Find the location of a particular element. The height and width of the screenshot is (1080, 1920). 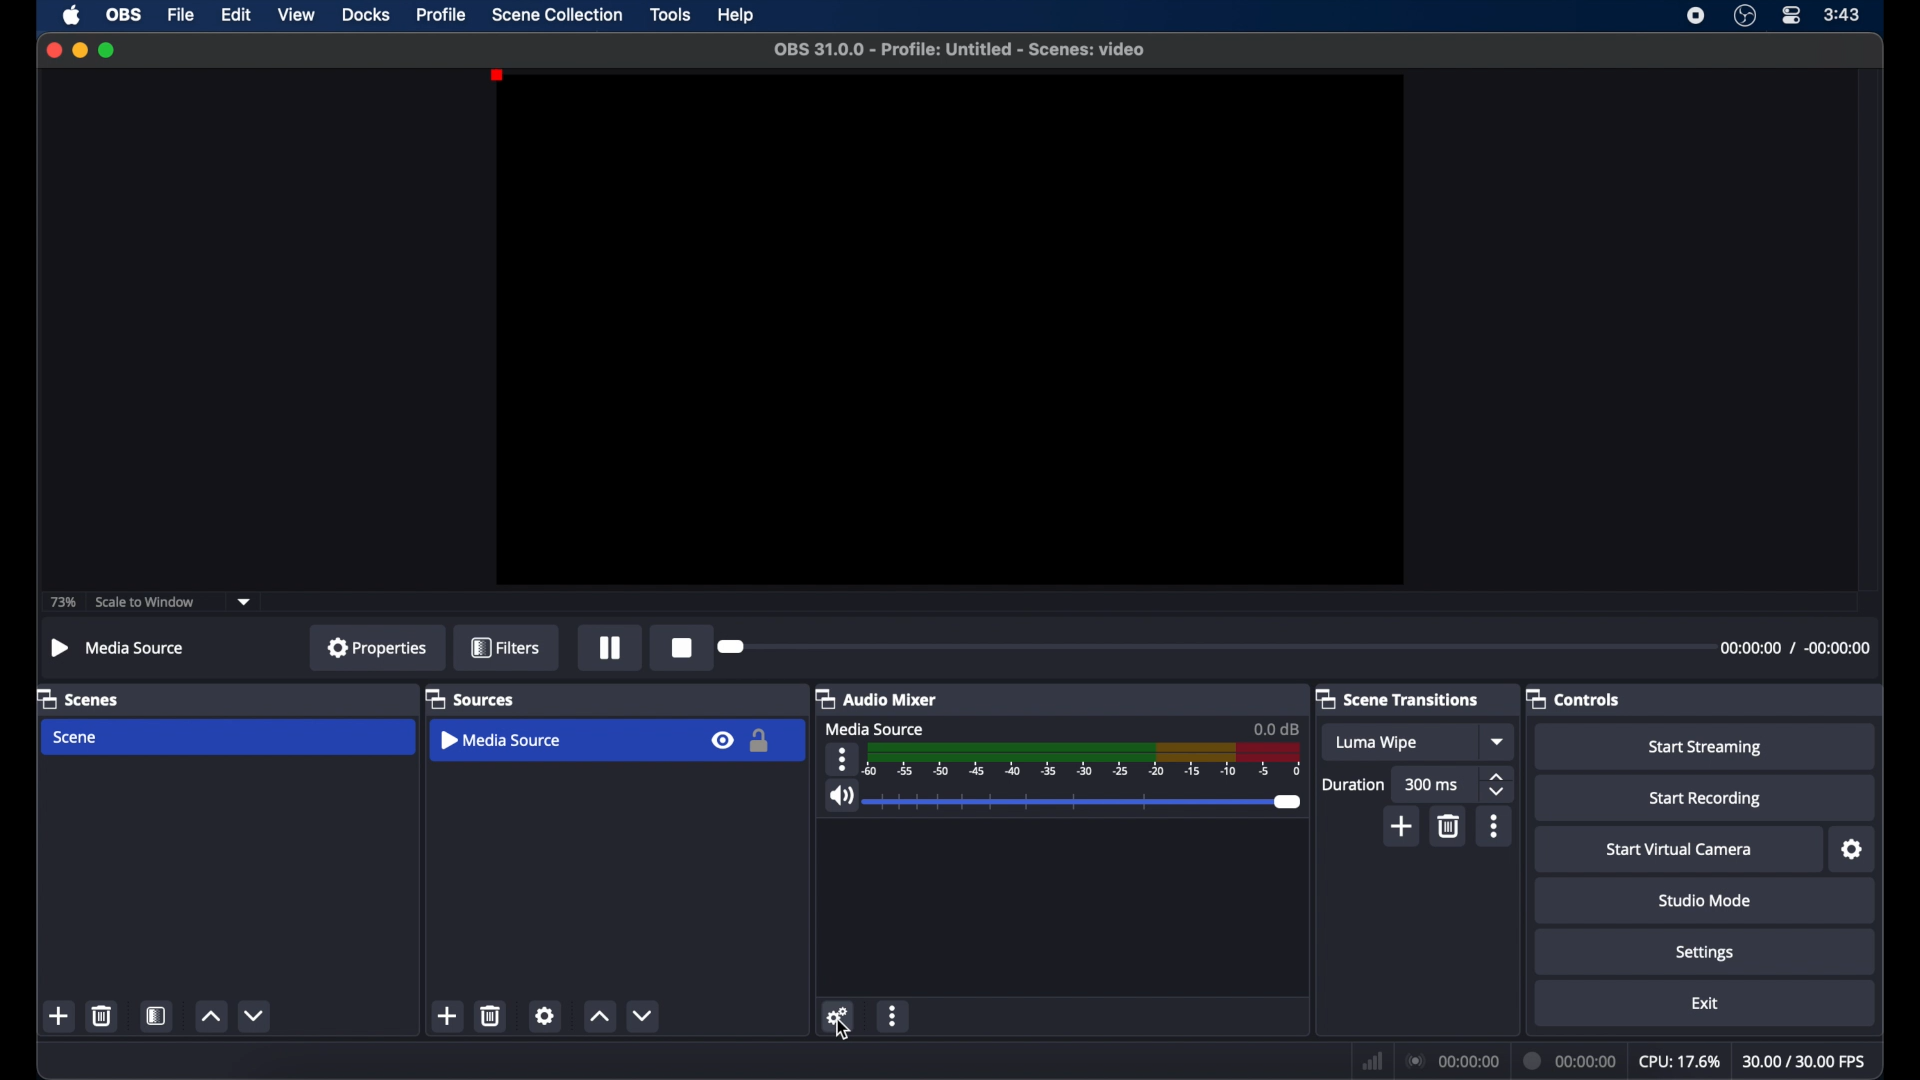

300 ms is located at coordinates (1434, 783).